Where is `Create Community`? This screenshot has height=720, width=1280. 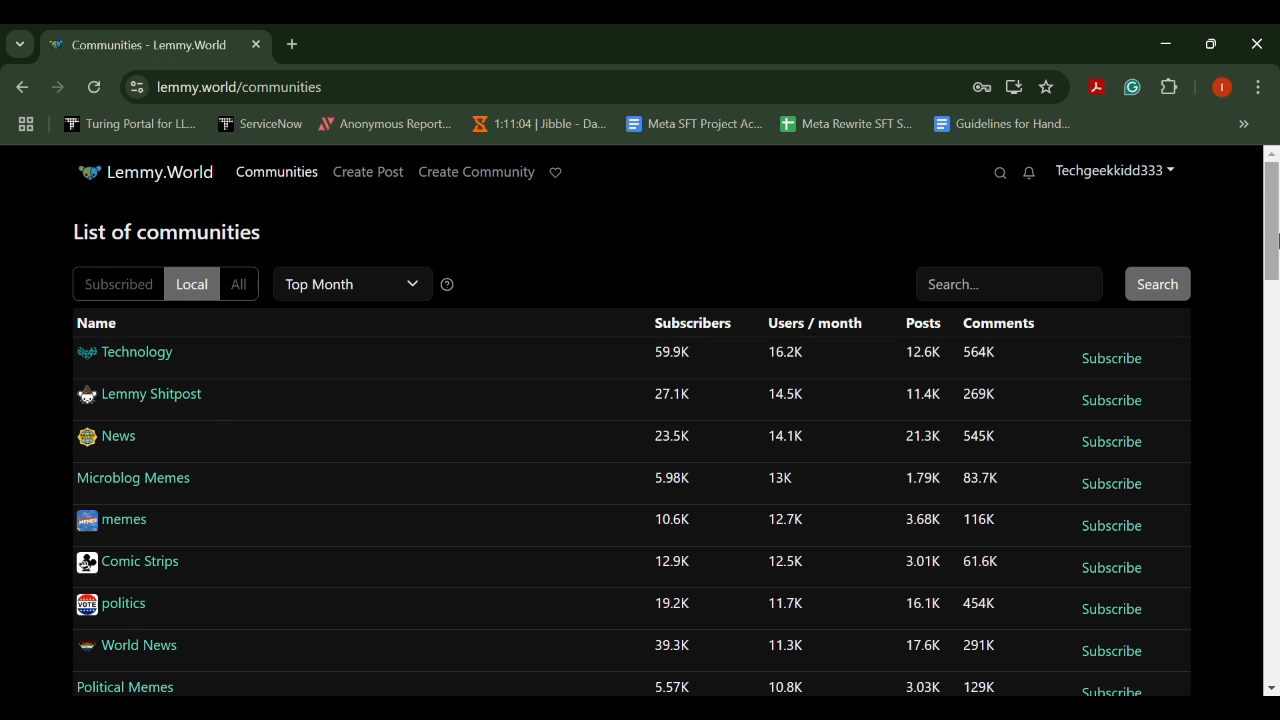 Create Community is located at coordinates (475, 172).